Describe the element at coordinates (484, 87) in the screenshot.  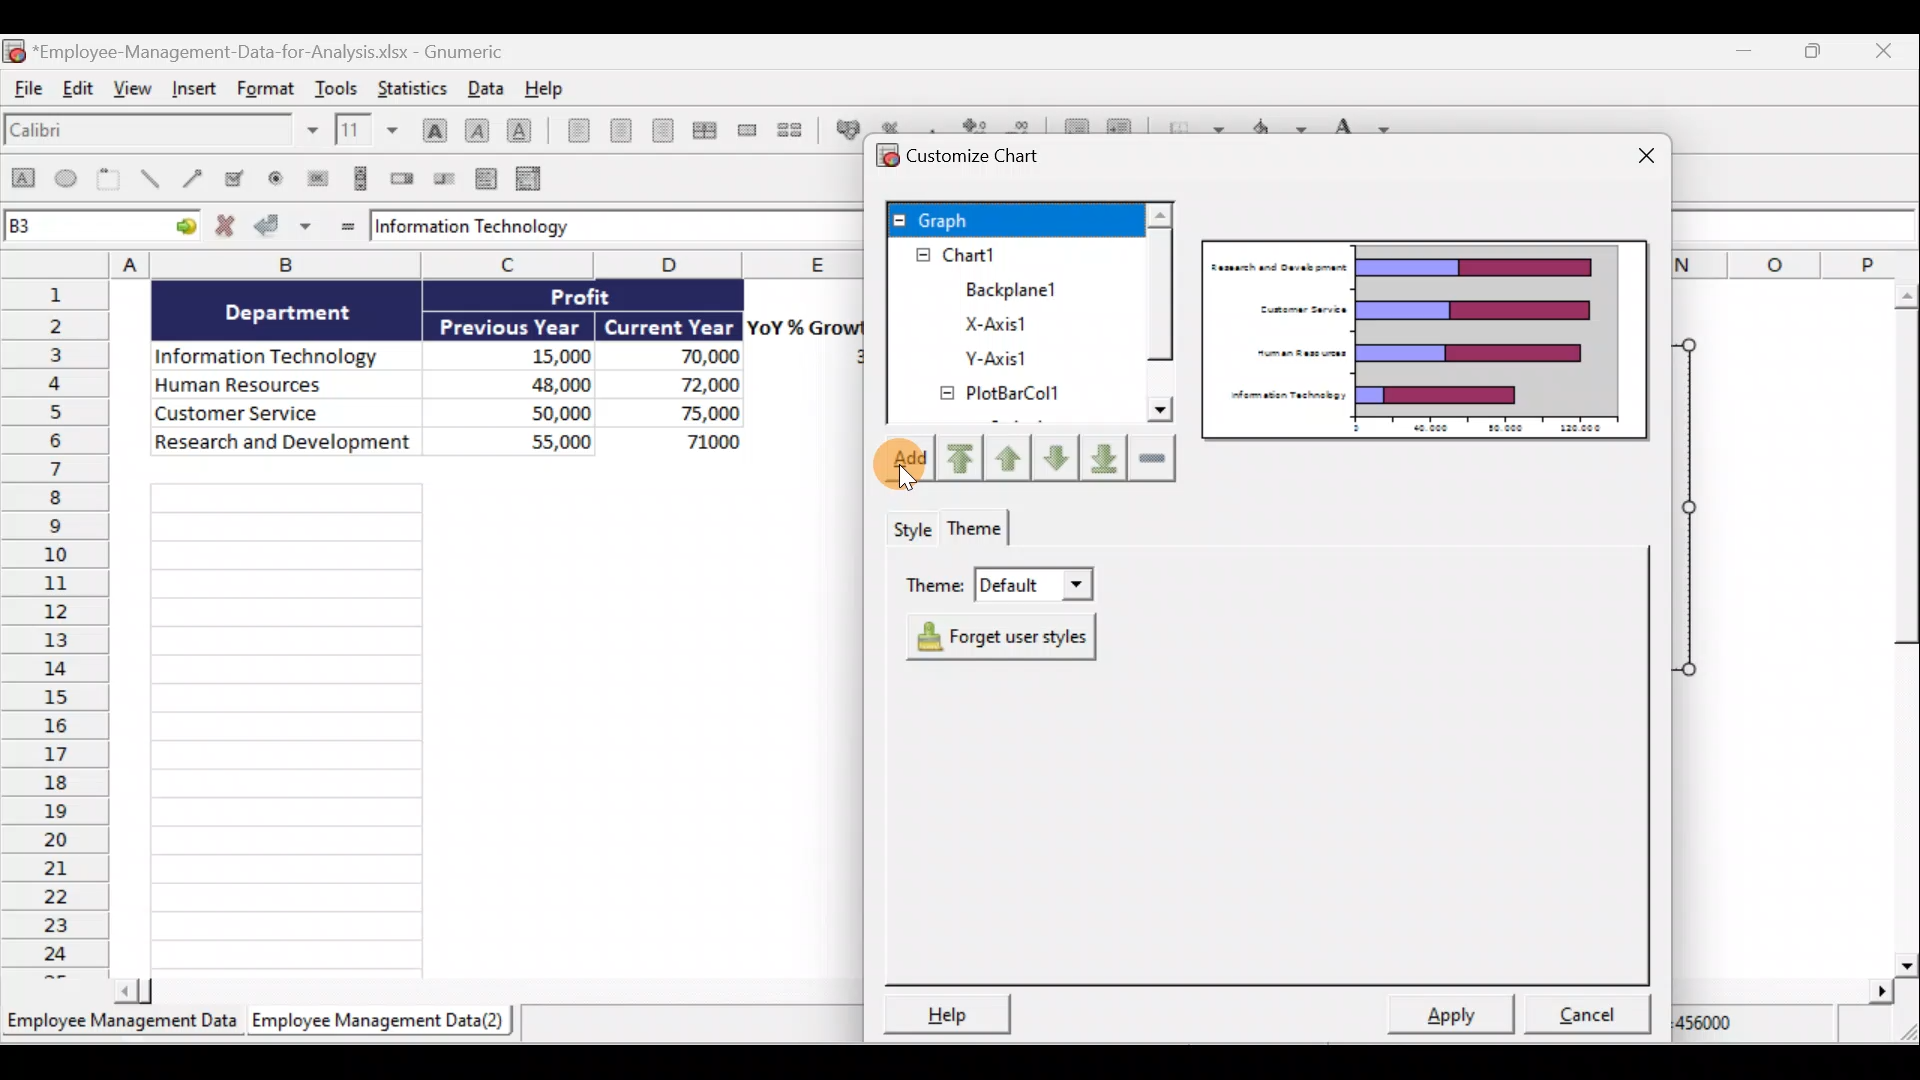
I see `Data` at that location.